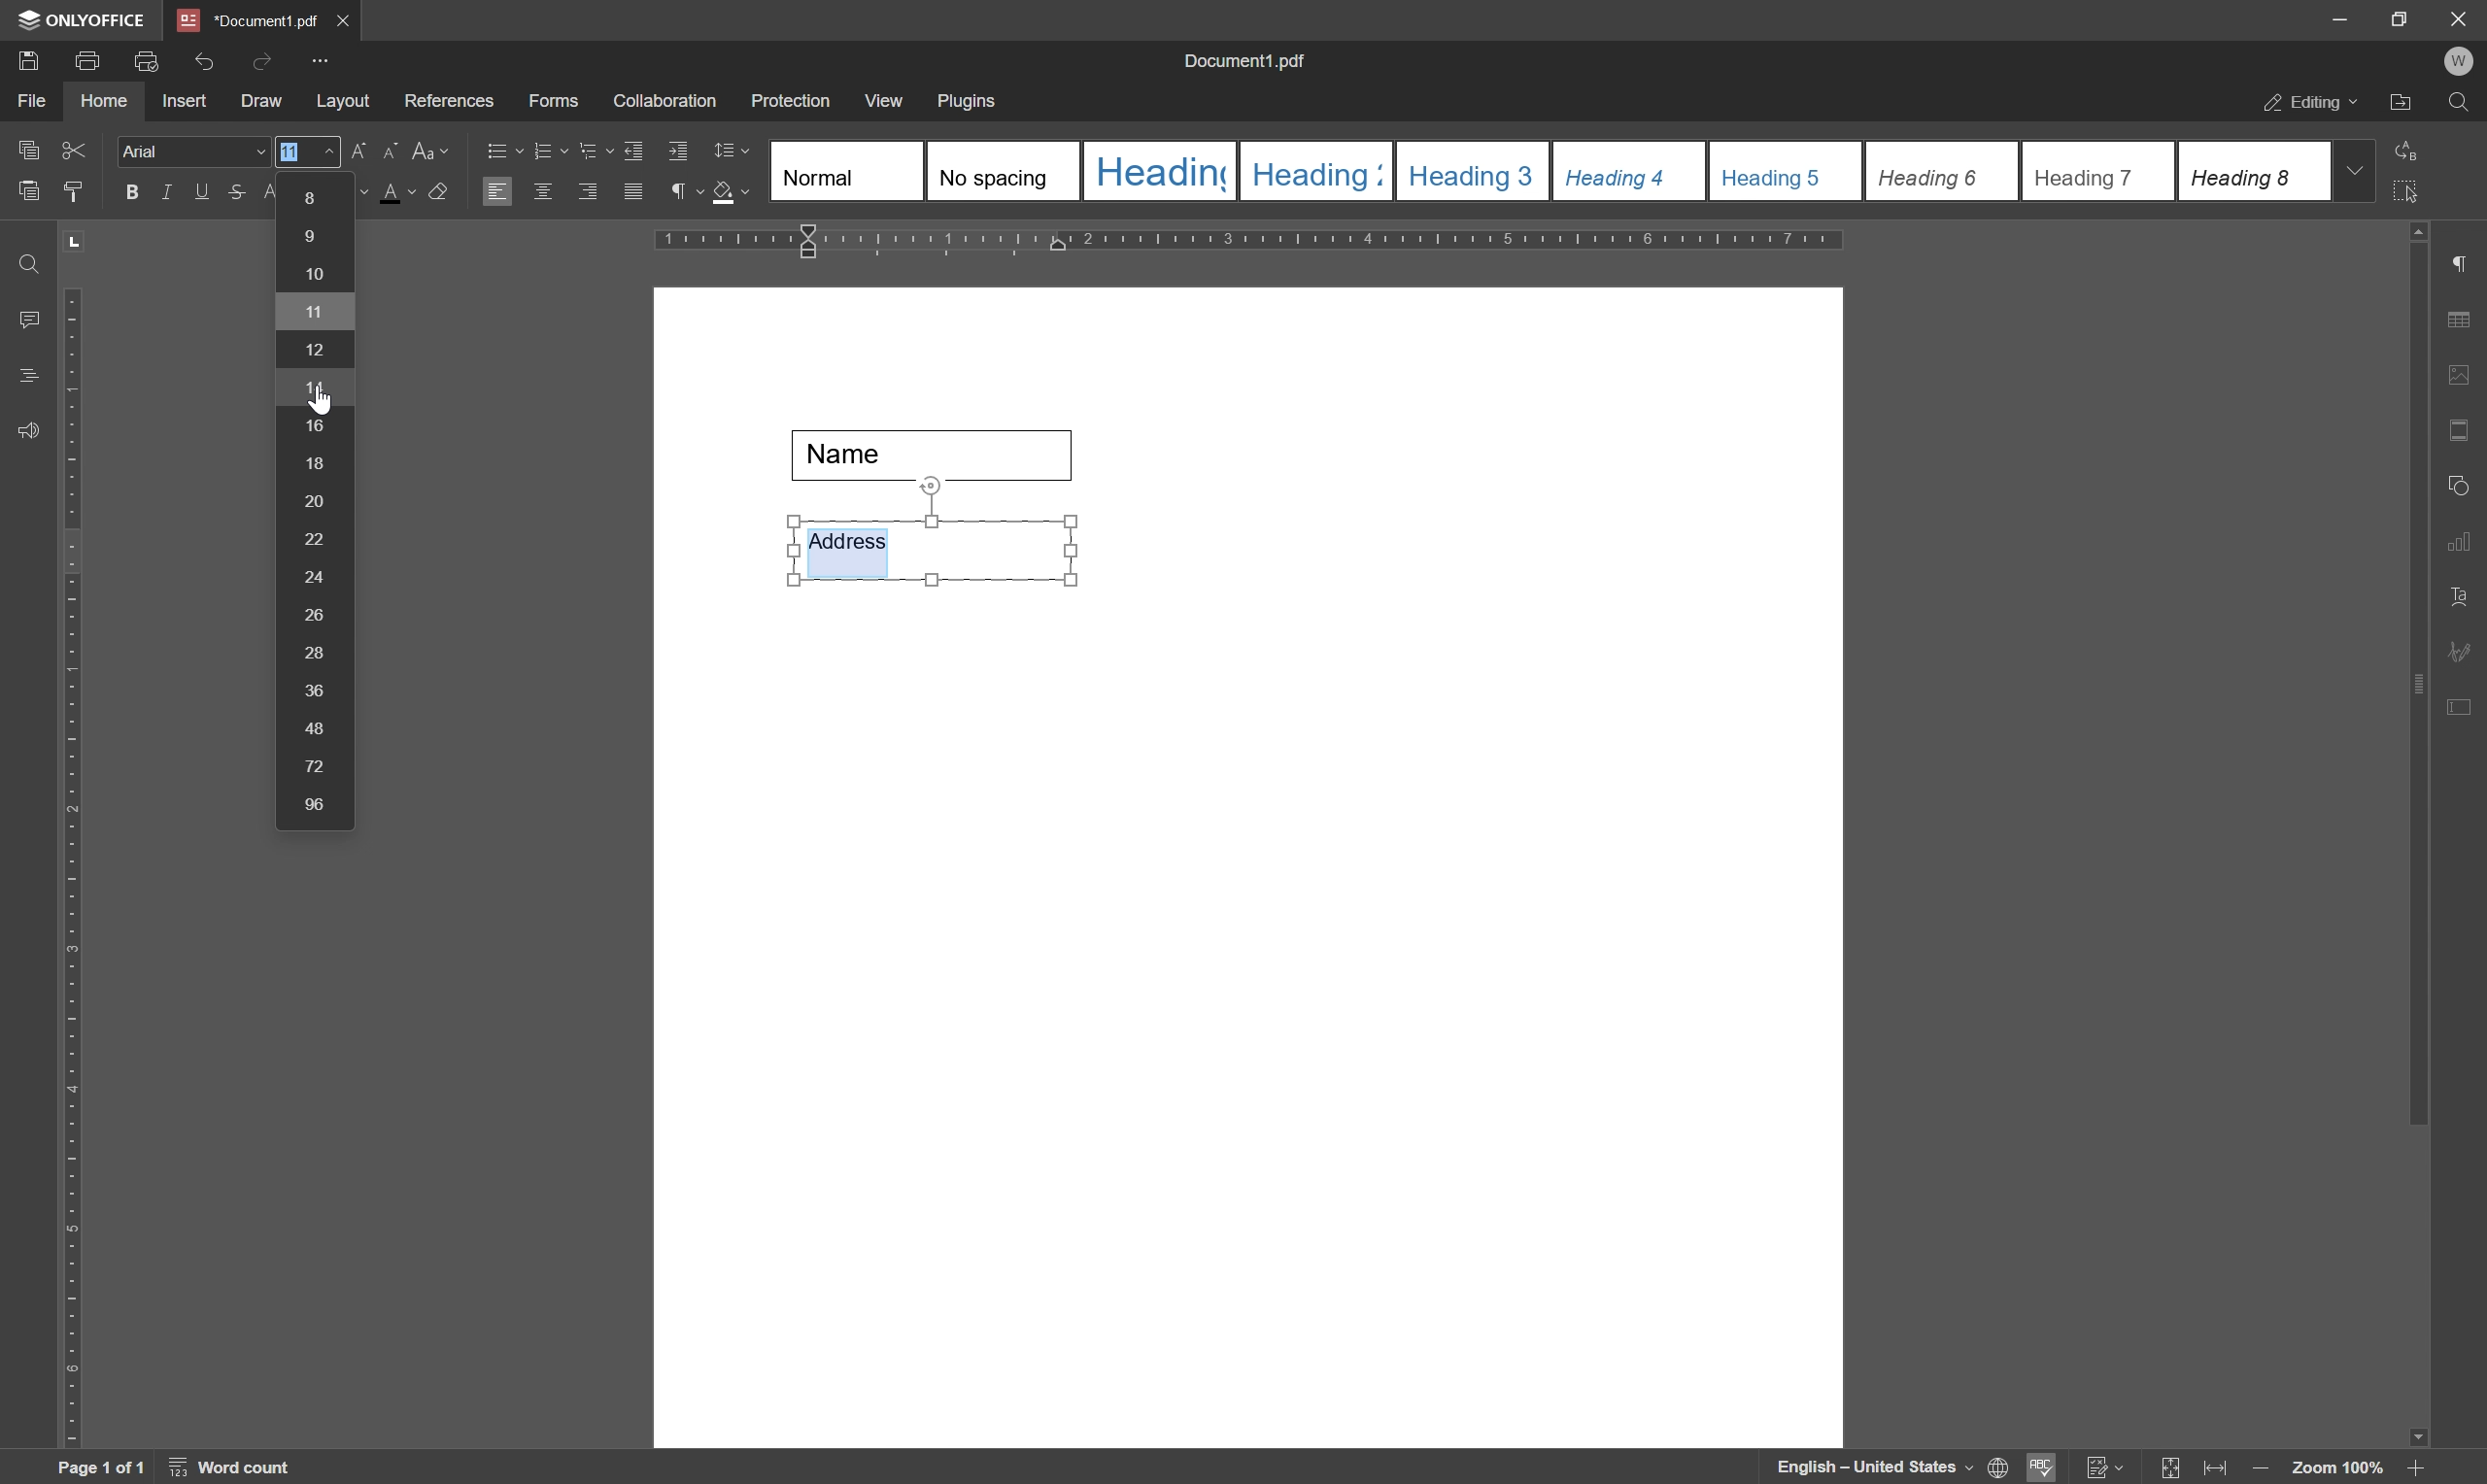 The width and height of the screenshot is (2487, 1484). What do you see at coordinates (324, 60) in the screenshot?
I see `customize quick access toolbar` at bounding box center [324, 60].